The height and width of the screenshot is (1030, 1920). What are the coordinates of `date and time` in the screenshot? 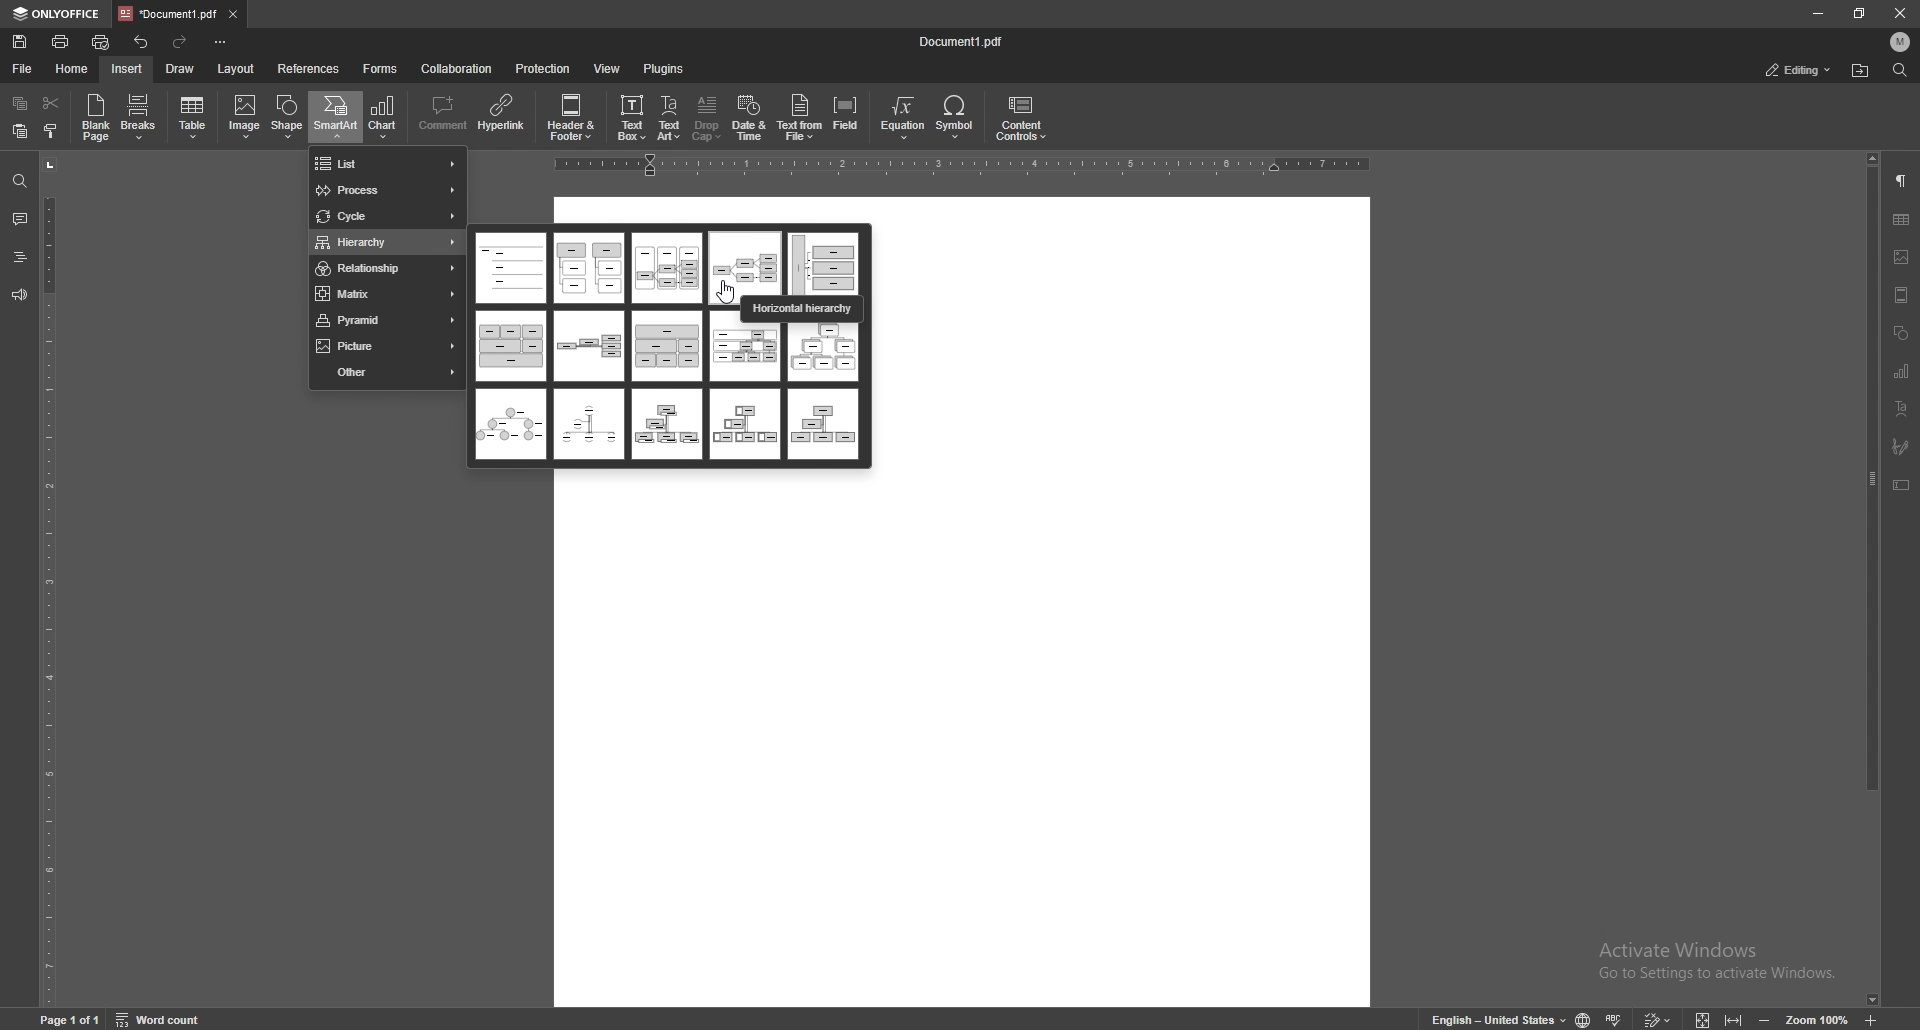 It's located at (750, 118).